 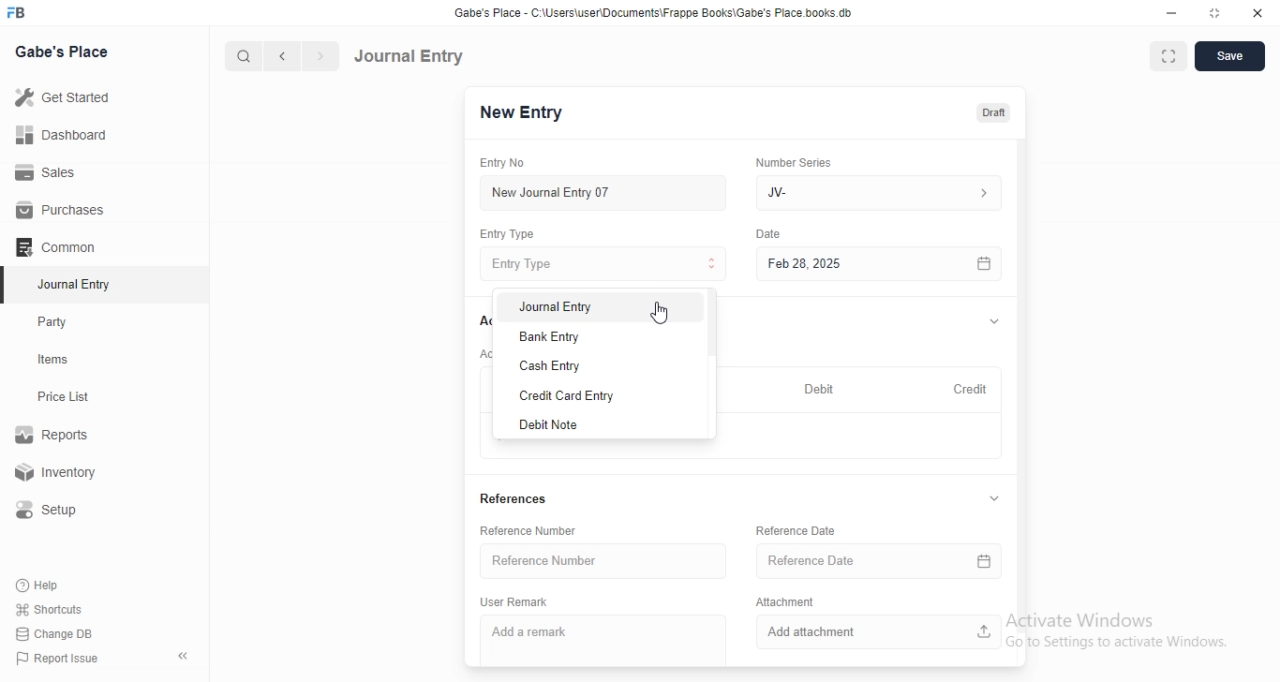 What do you see at coordinates (241, 56) in the screenshot?
I see `search` at bounding box center [241, 56].